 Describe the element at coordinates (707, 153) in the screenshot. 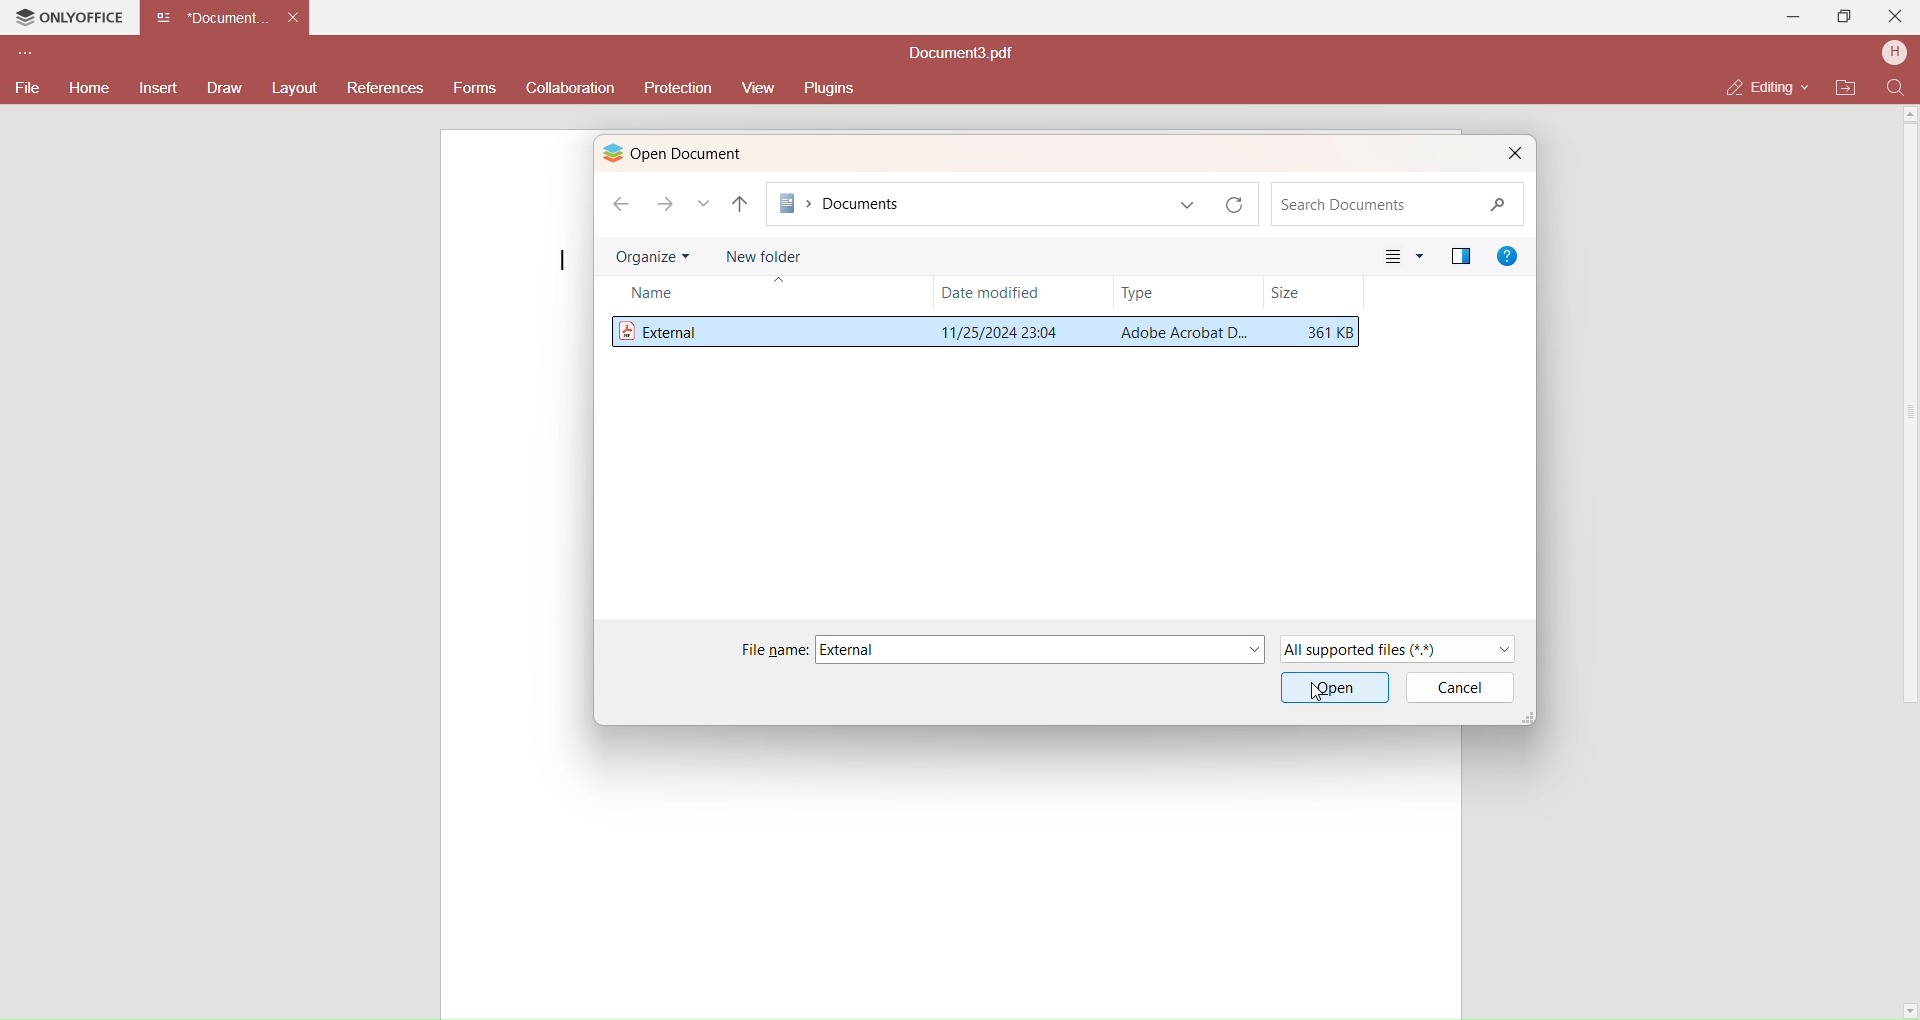

I see `Open Document` at that location.